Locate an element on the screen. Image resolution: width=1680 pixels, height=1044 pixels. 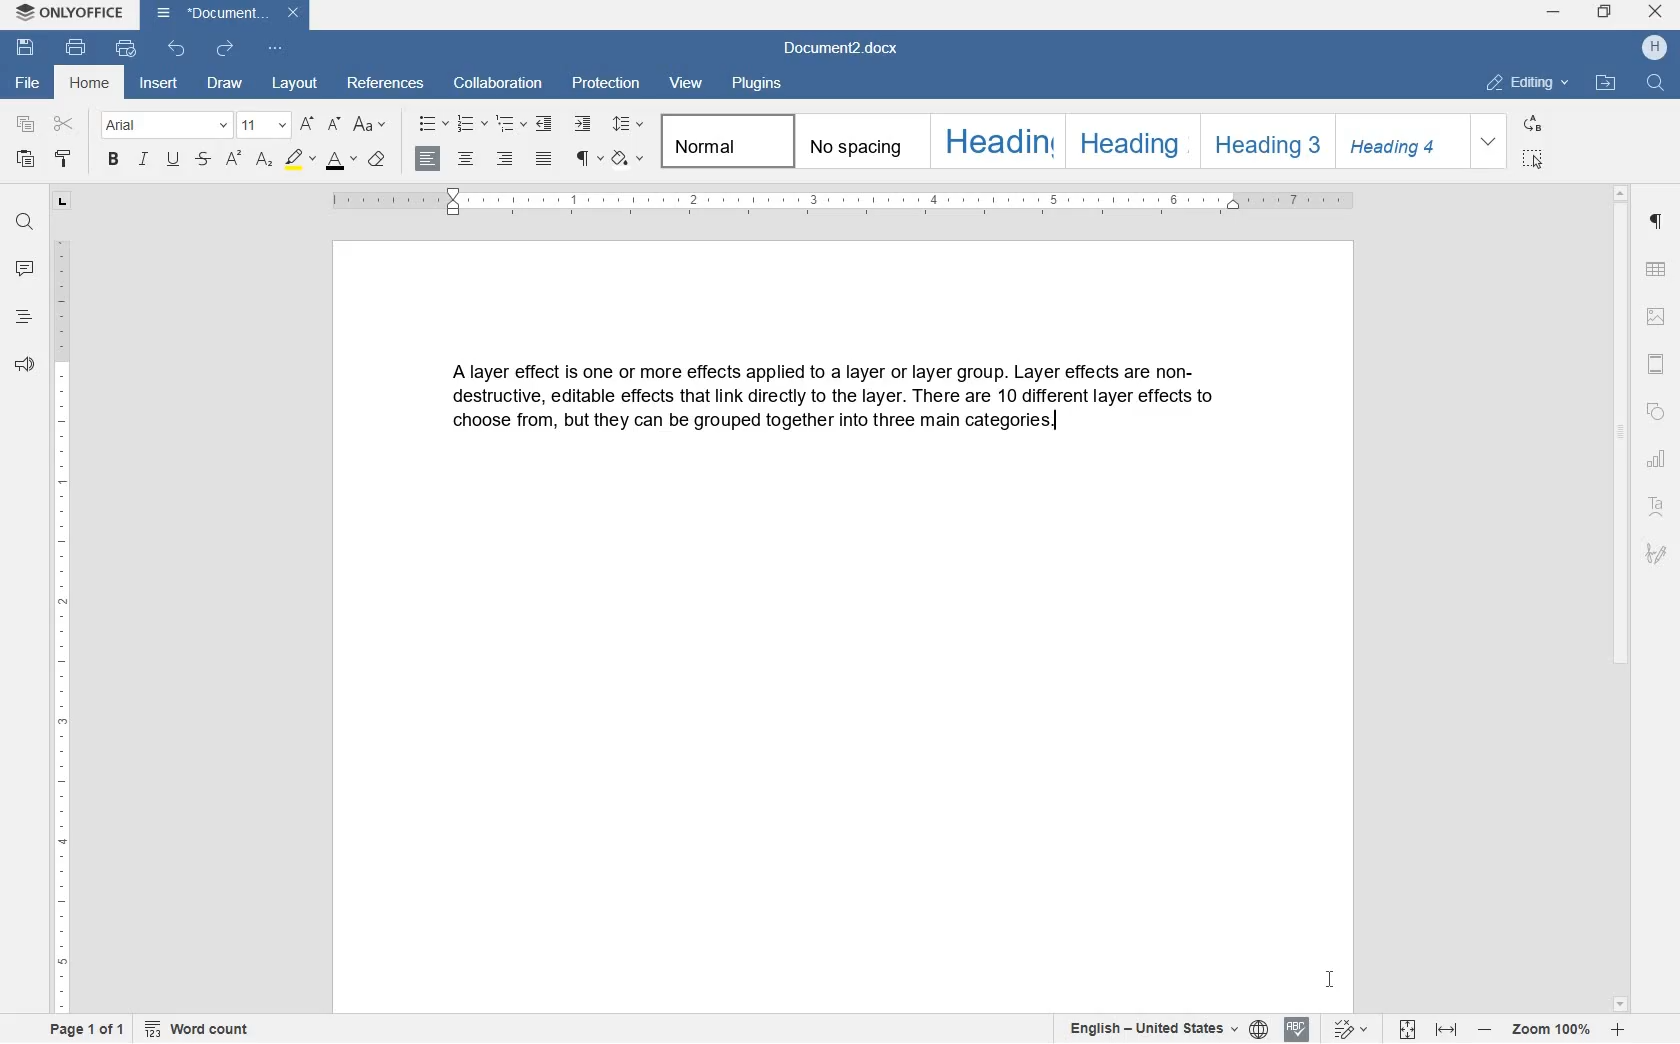
BOLD is located at coordinates (115, 160).